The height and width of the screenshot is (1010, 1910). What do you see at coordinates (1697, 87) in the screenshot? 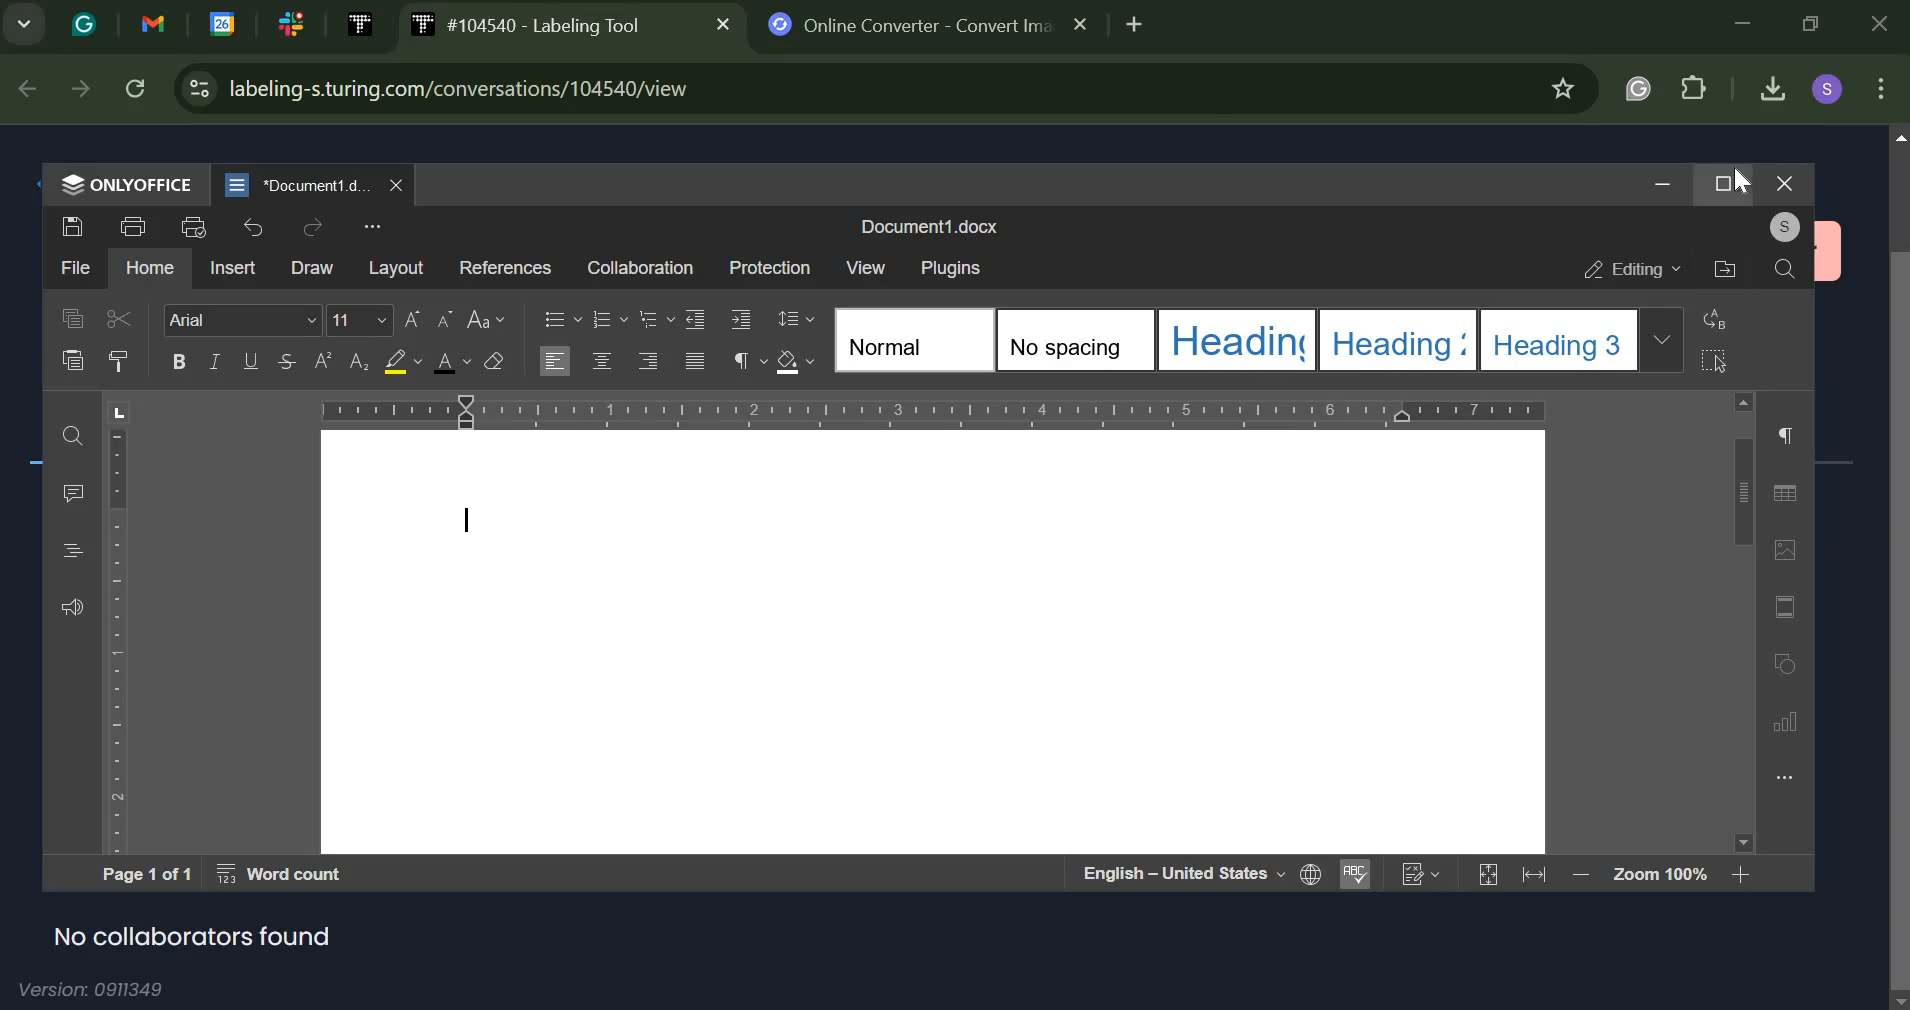
I see `extensions` at bounding box center [1697, 87].